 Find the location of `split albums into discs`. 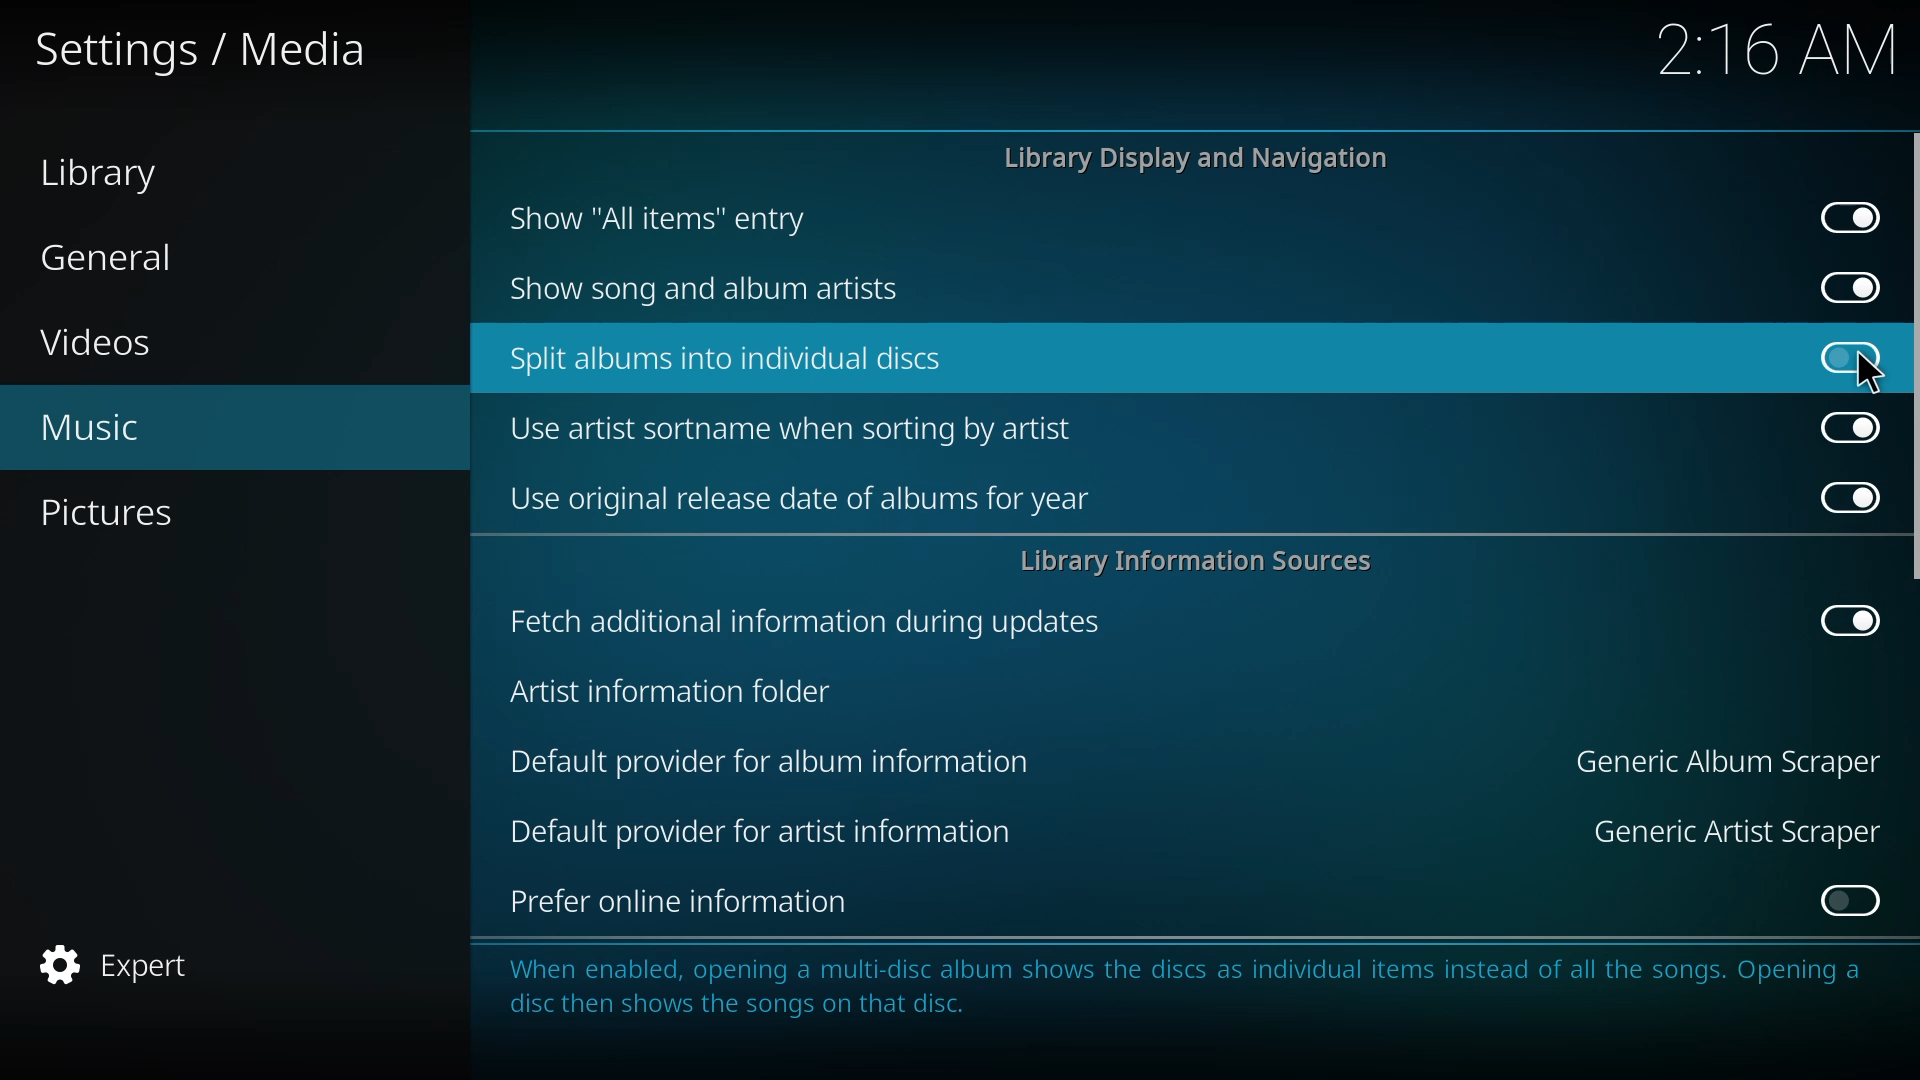

split albums into discs is located at coordinates (730, 357).